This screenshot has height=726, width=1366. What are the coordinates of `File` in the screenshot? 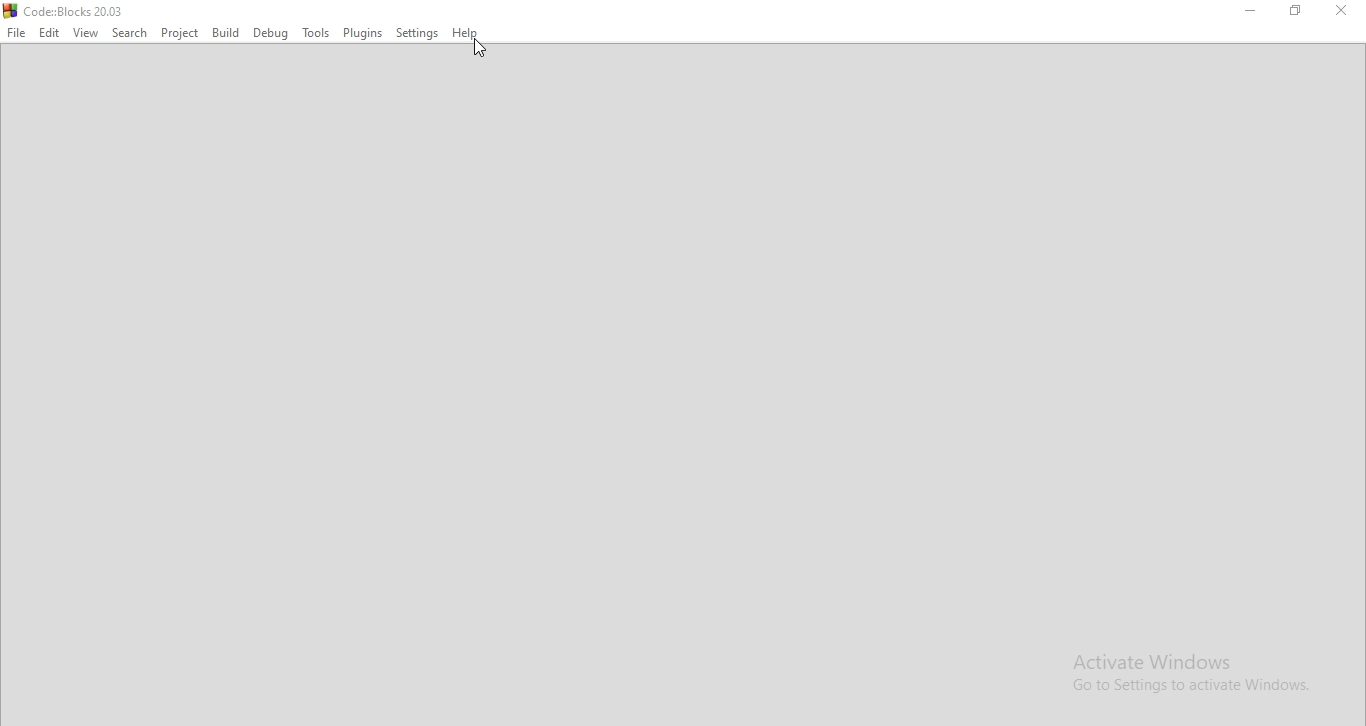 It's located at (15, 33).